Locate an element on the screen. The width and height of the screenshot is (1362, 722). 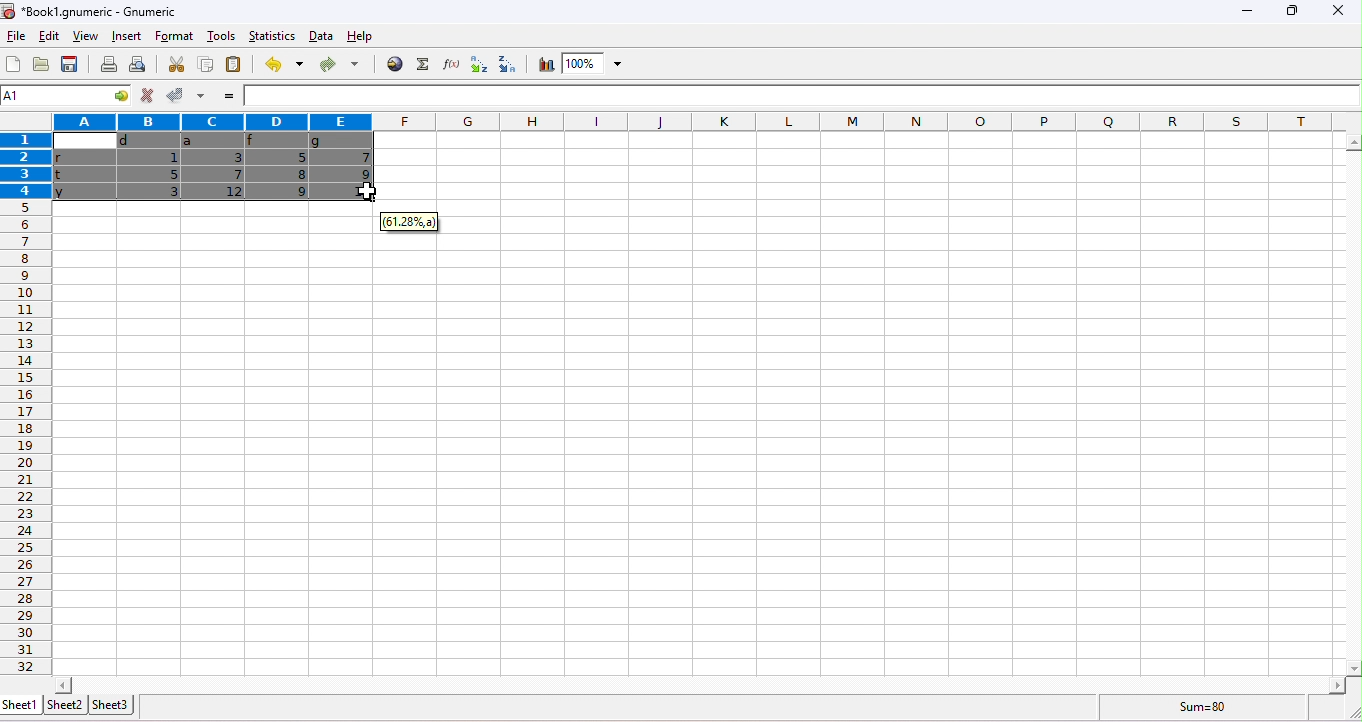
data is located at coordinates (320, 36).